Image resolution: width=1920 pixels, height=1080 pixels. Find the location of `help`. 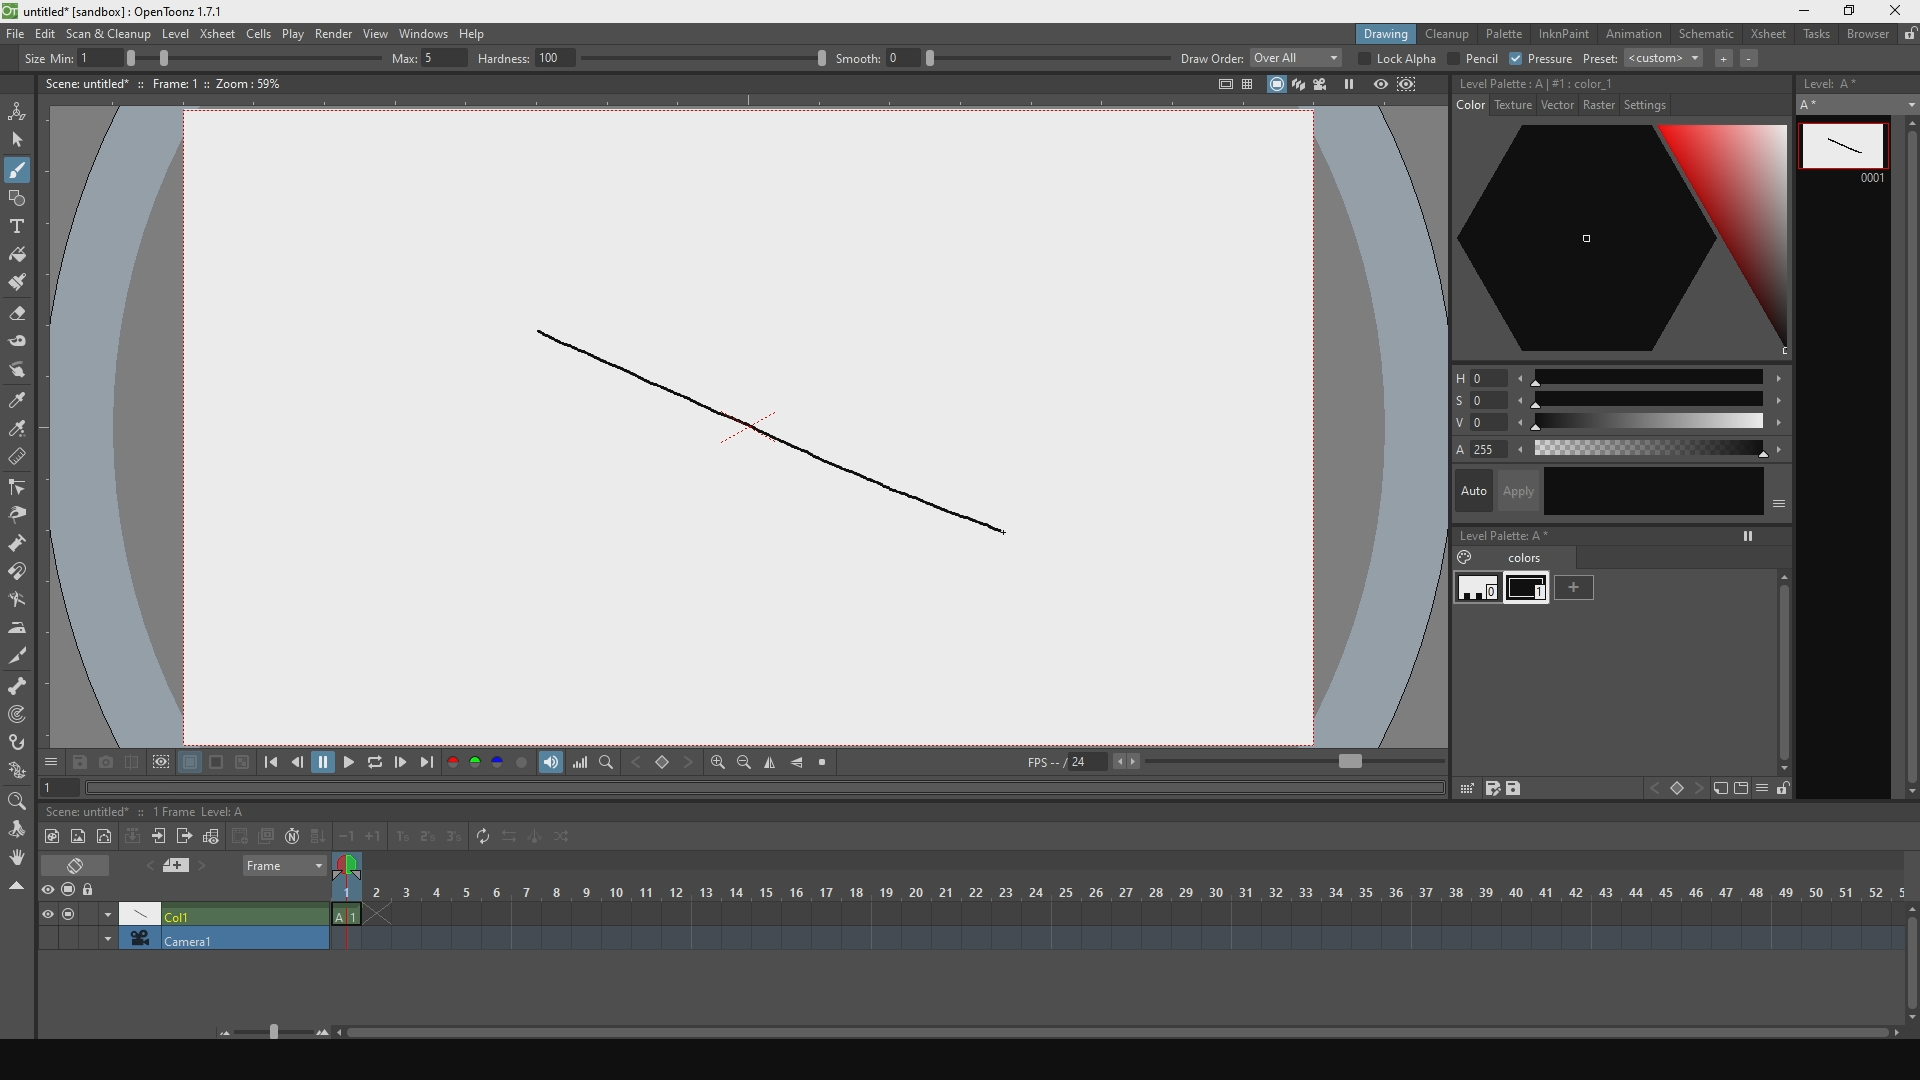

help is located at coordinates (480, 30).